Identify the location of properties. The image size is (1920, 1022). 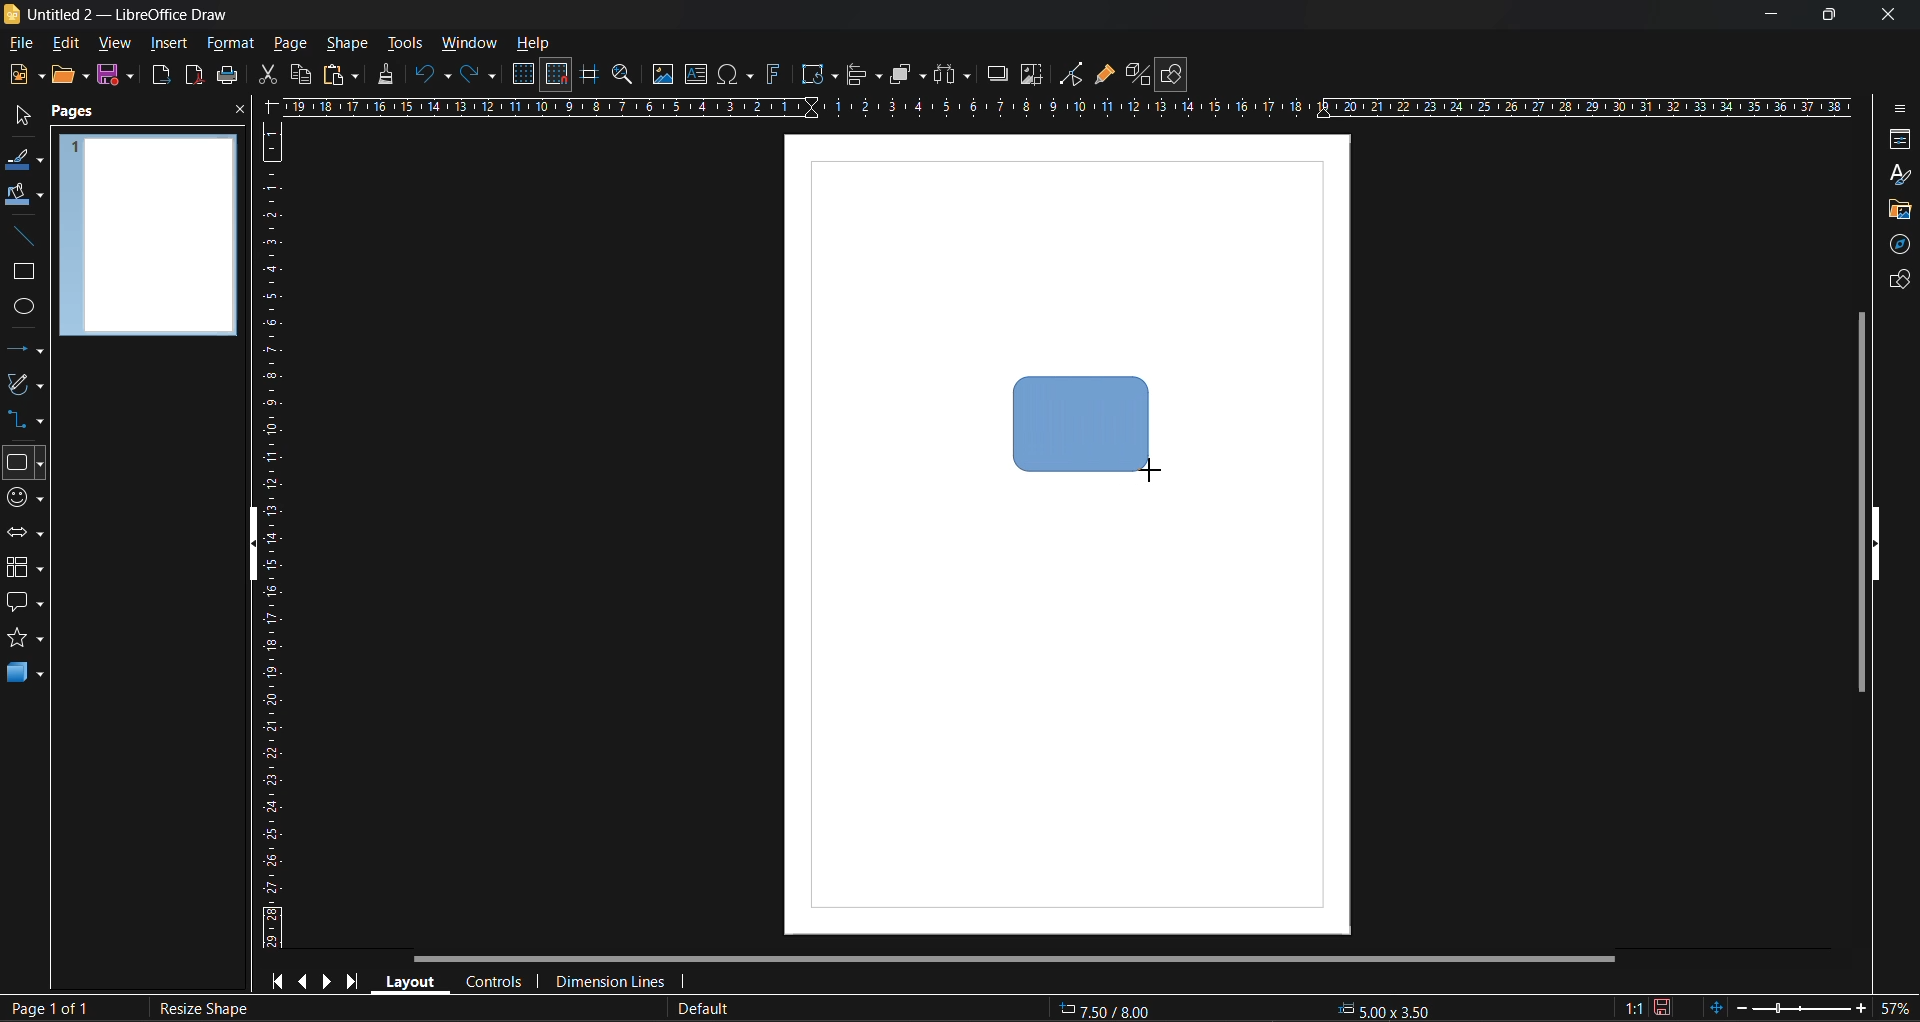
(1894, 141).